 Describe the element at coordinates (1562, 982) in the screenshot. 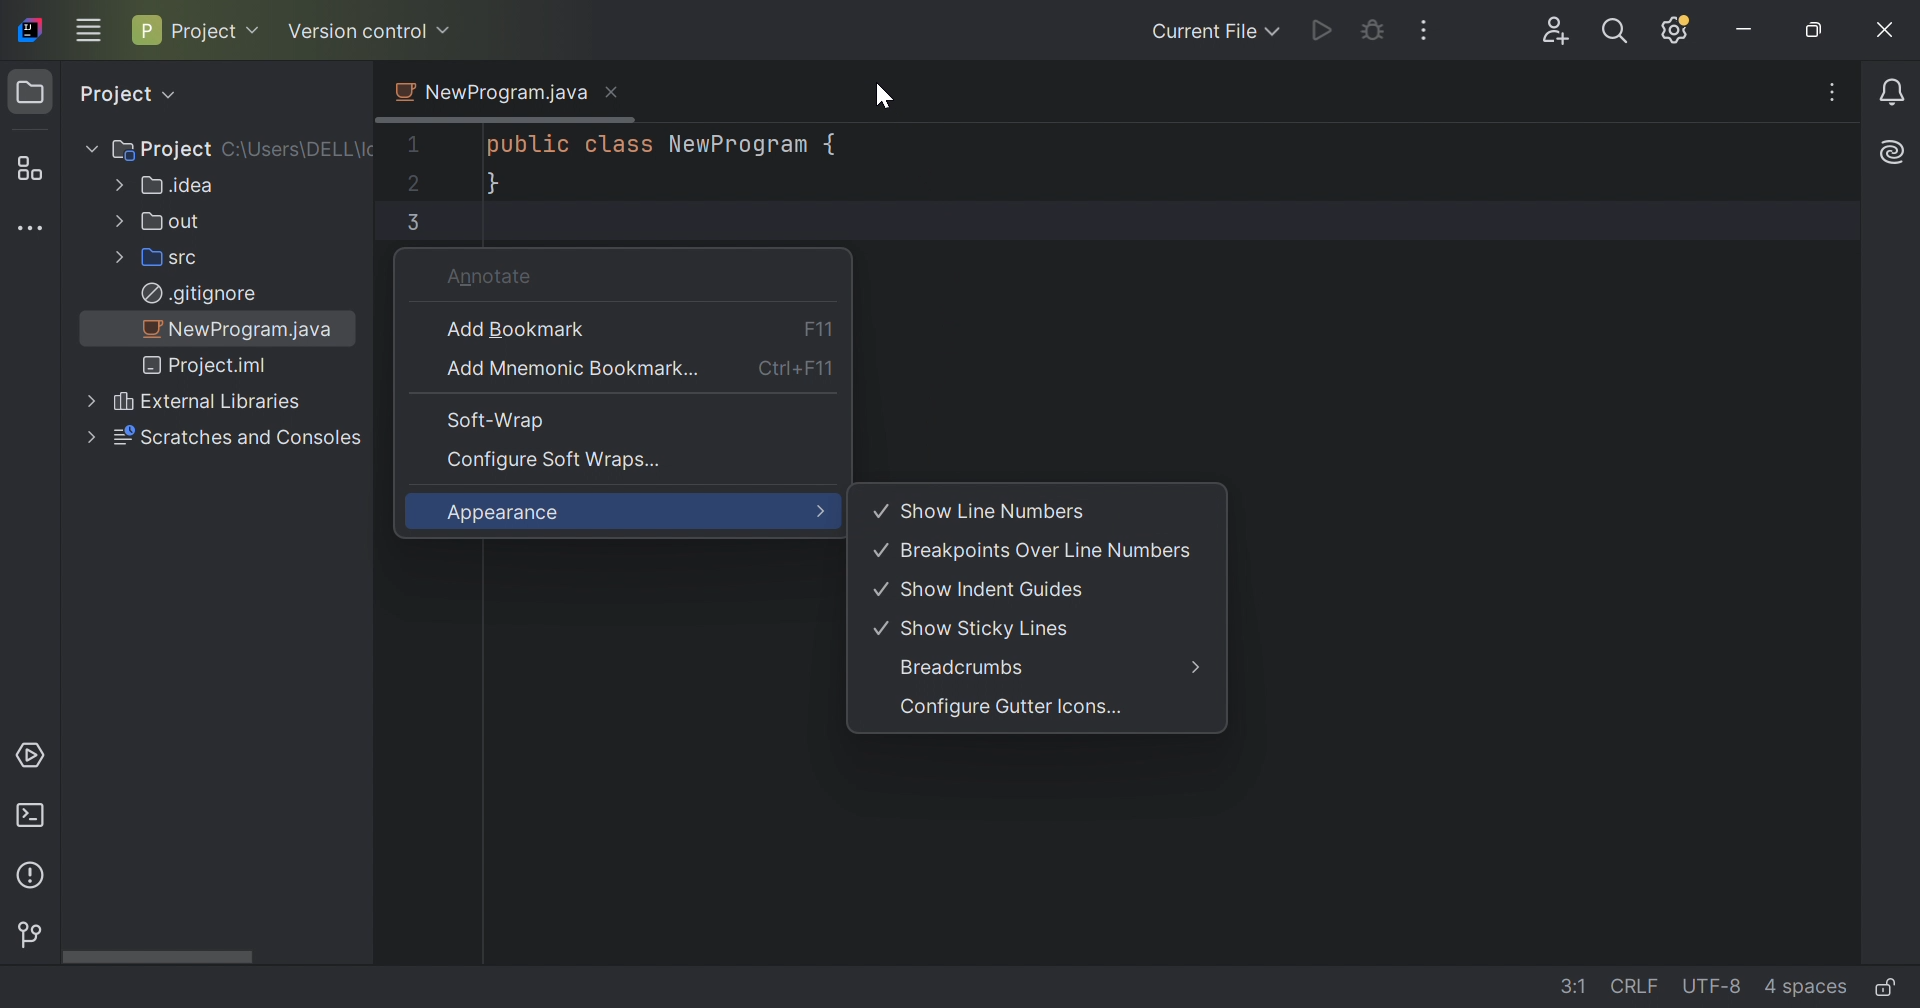

I see `3:2` at that location.